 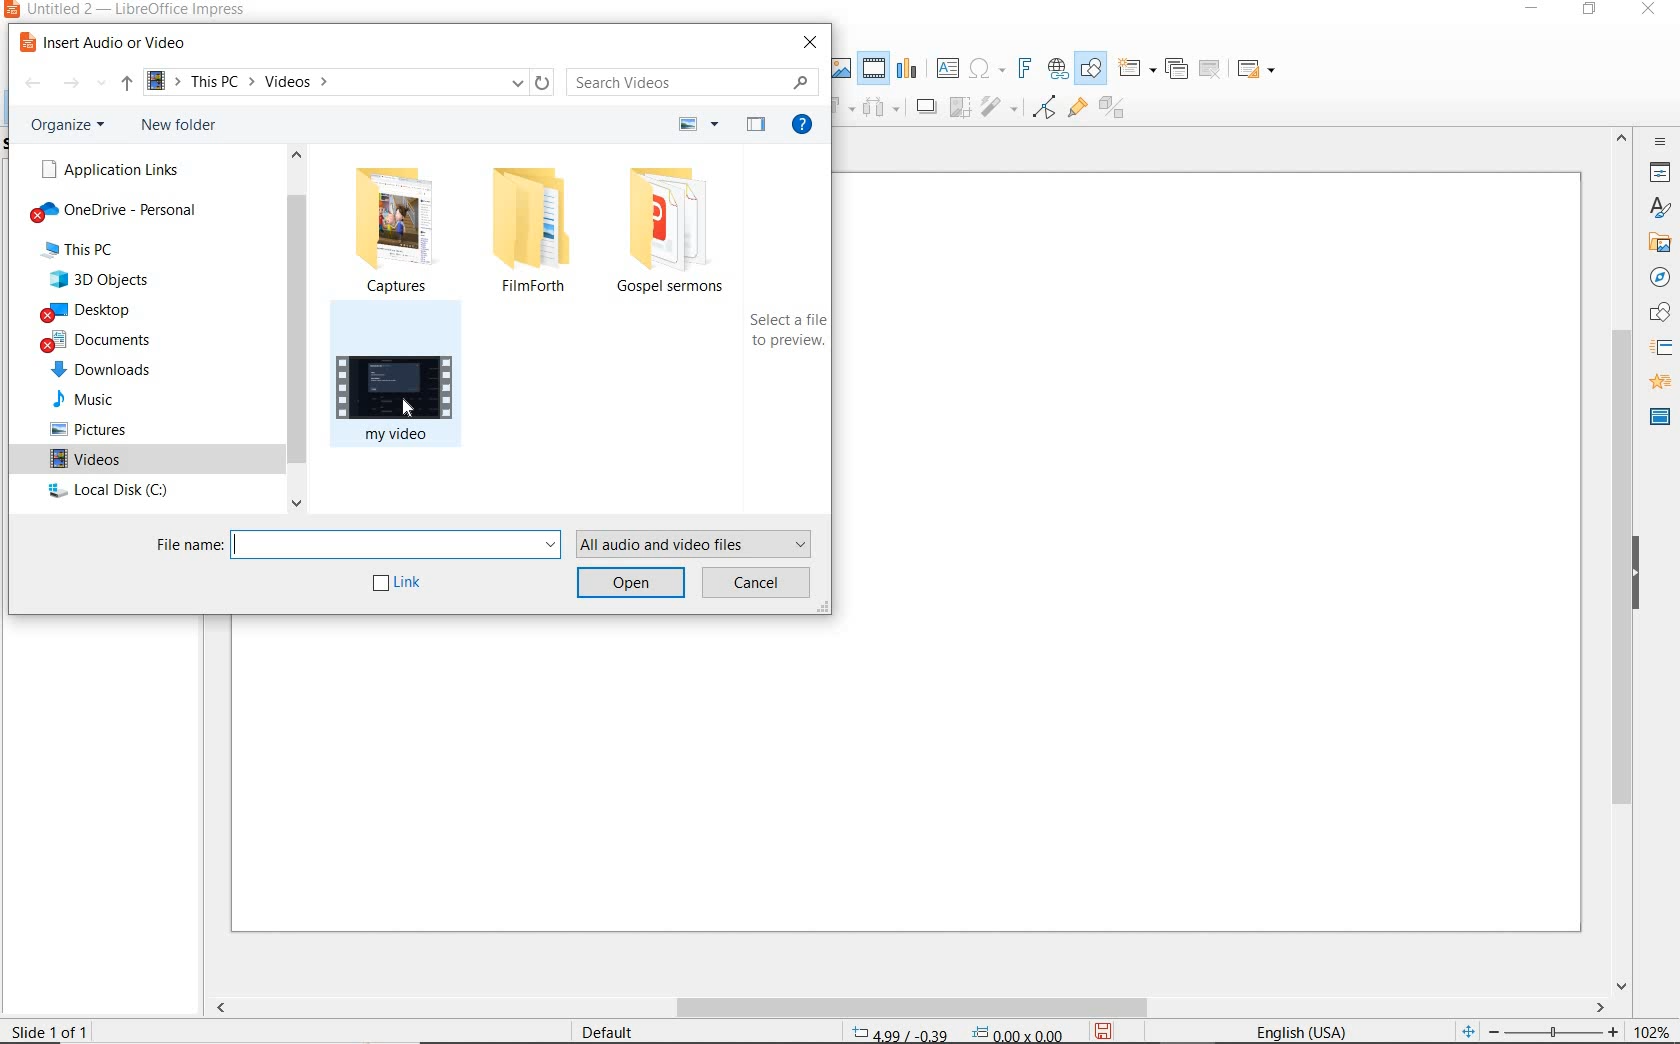 I want to click on gallery, so click(x=1660, y=247).